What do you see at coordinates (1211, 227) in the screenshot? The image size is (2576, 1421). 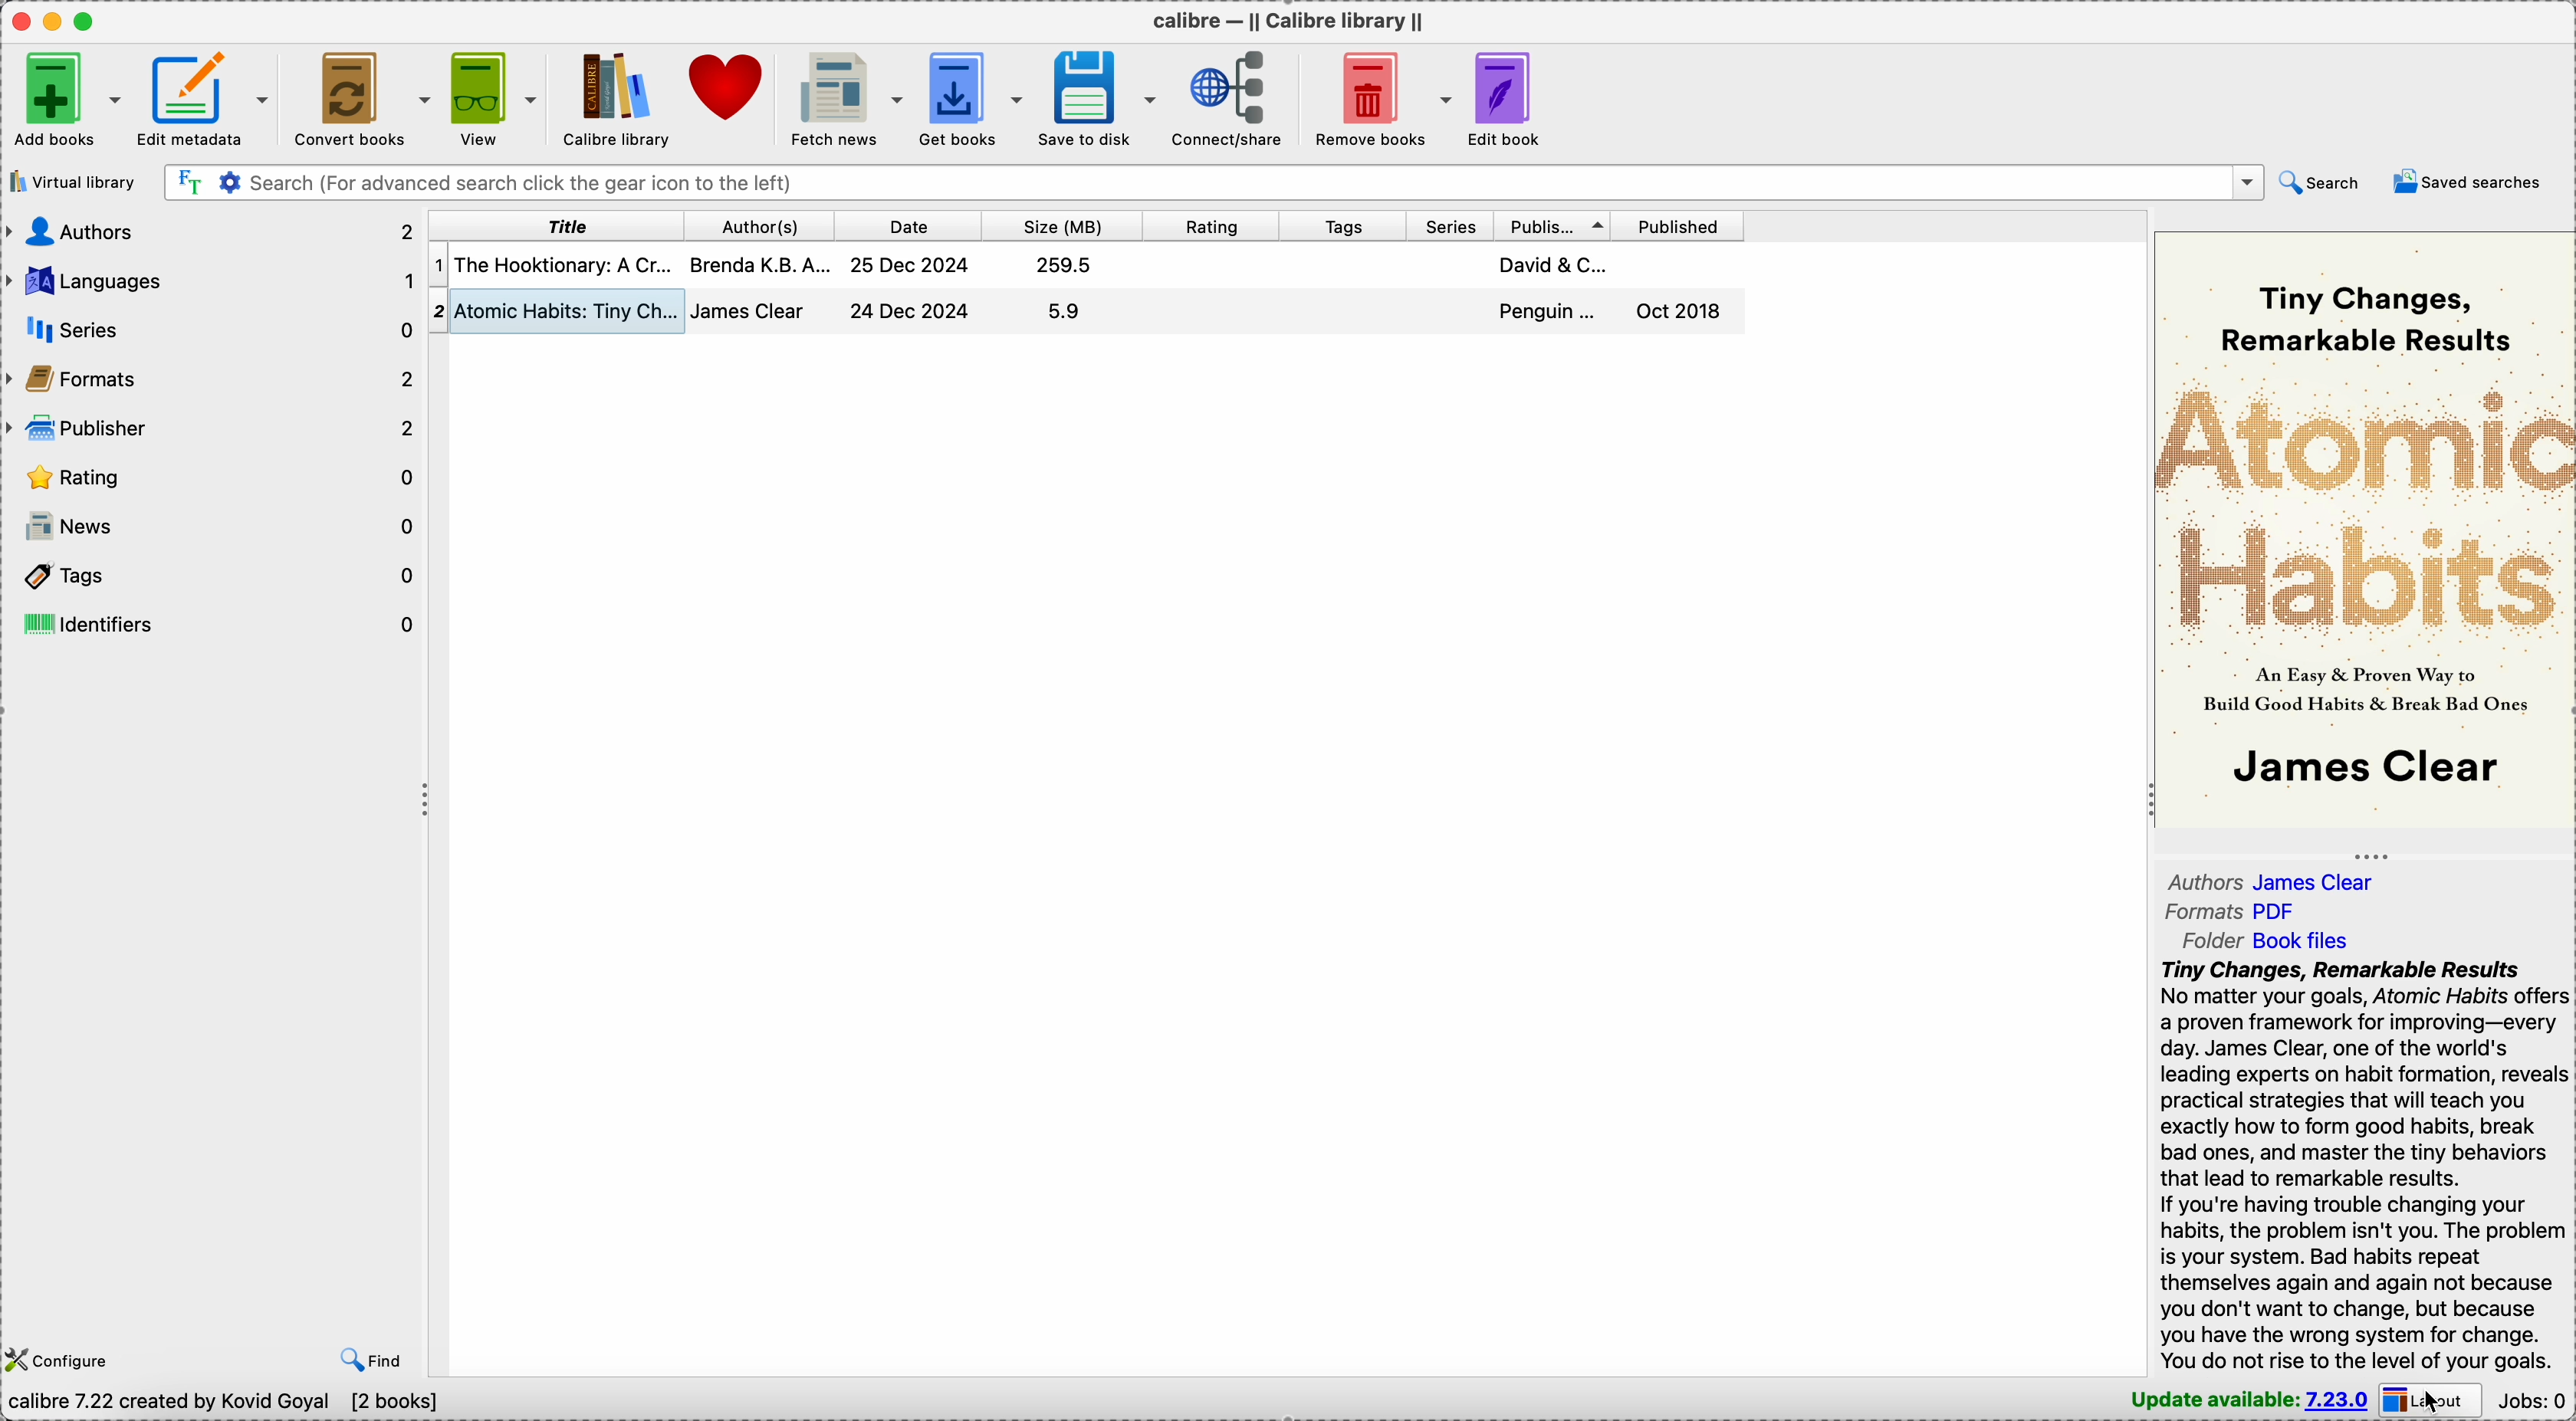 I see `rating` at bounding box center [1211, 227].